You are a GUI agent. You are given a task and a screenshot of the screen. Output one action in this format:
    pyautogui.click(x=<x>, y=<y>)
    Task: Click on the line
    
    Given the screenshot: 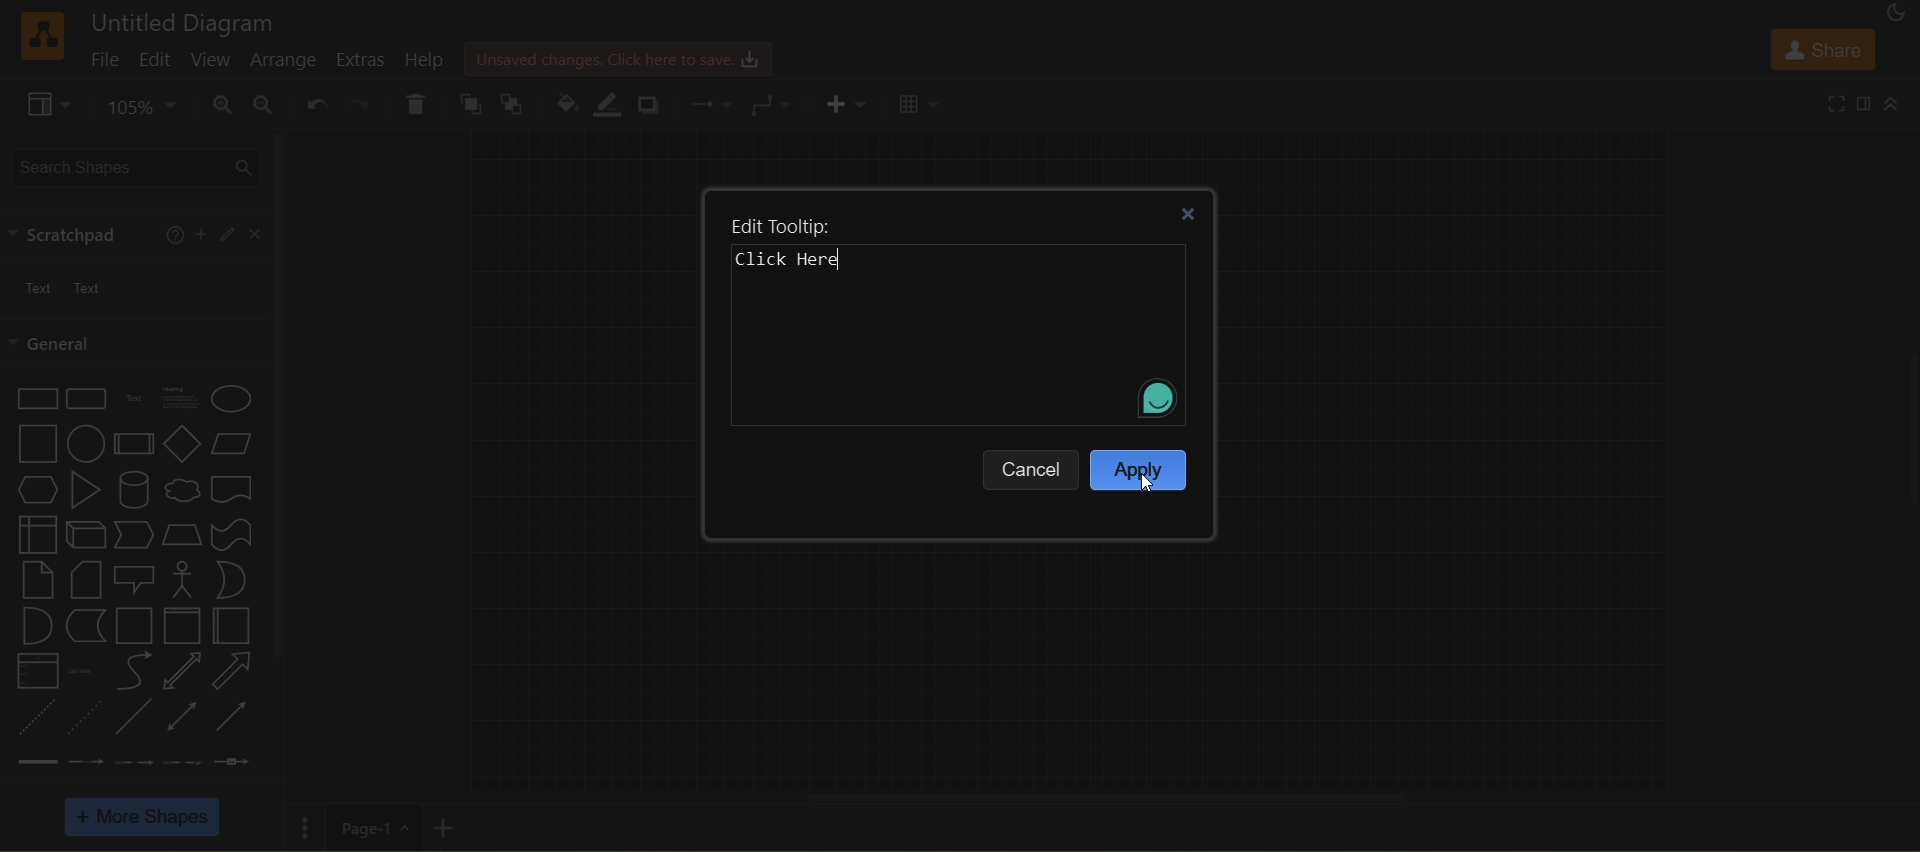 What is the action you would take?
    pyautogui.click(x=136, y=719)
    